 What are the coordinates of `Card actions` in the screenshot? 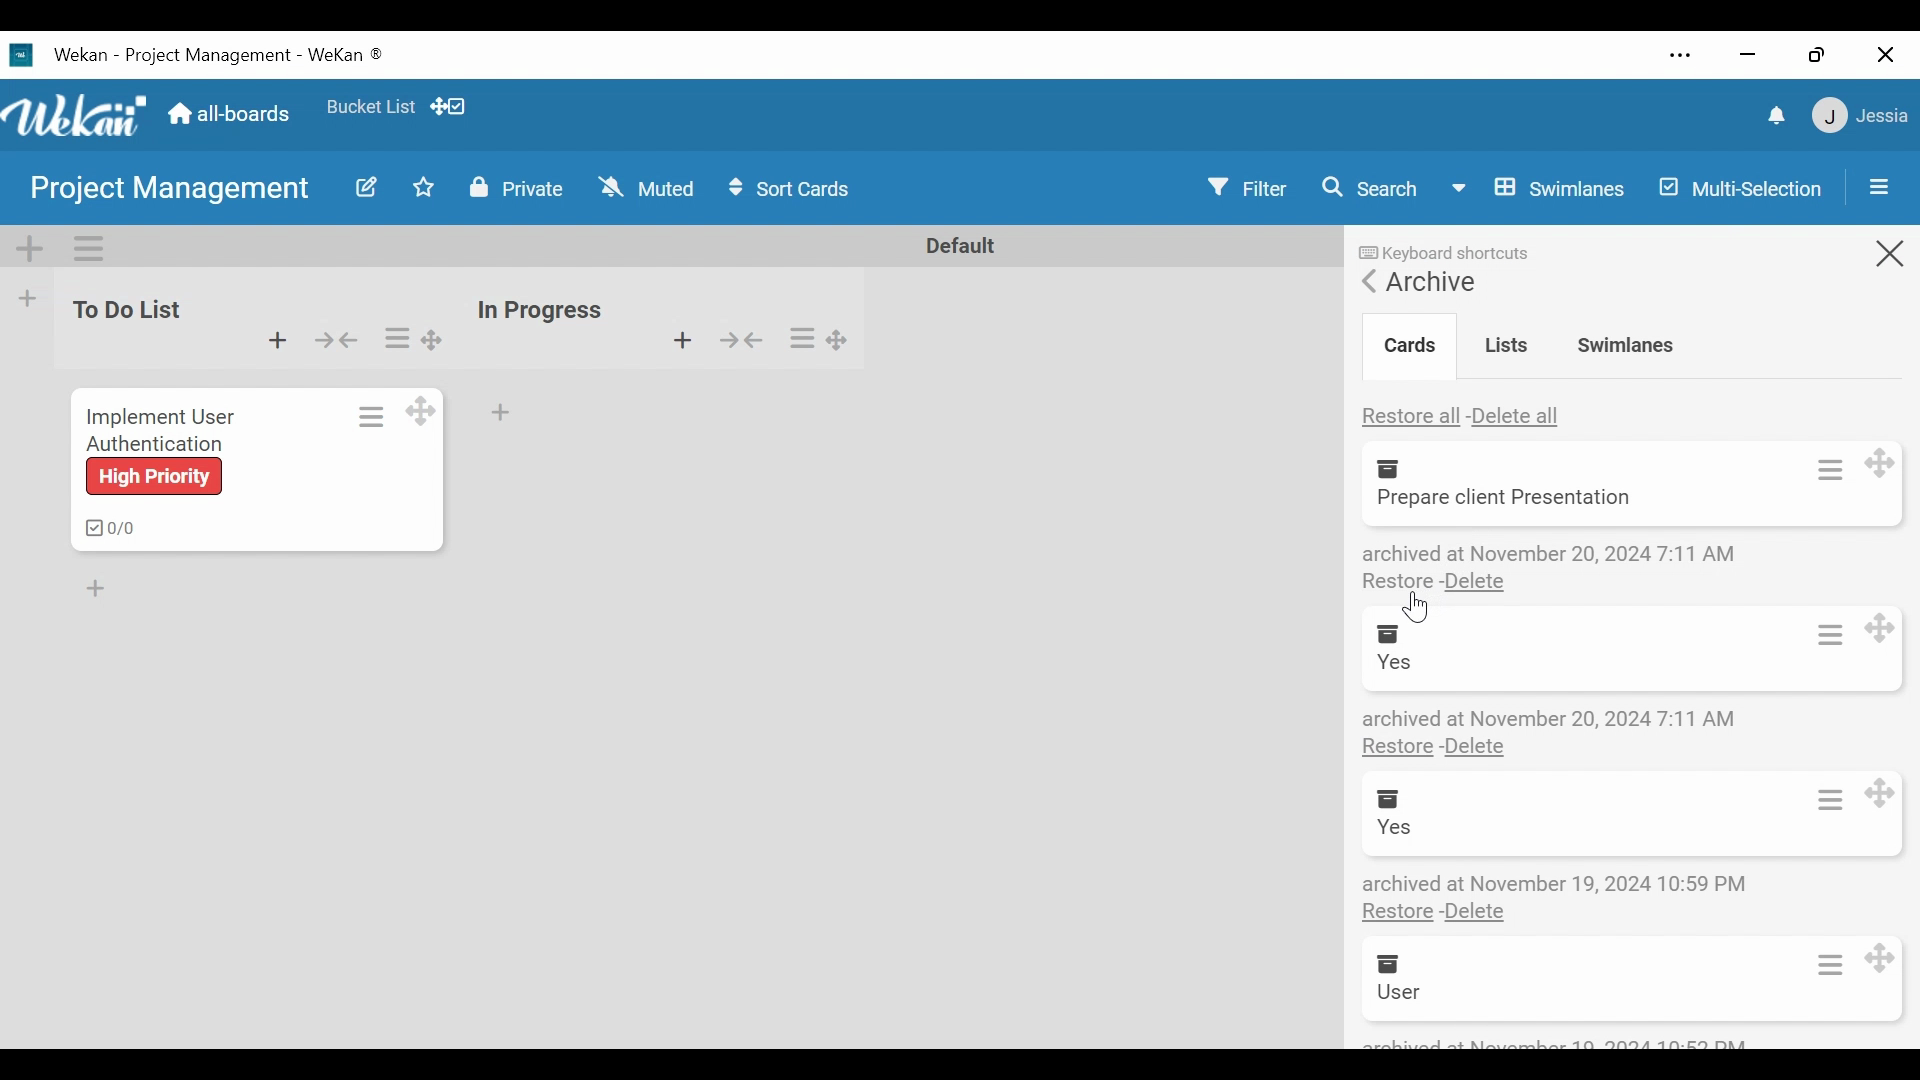 It's located at (370, 416).